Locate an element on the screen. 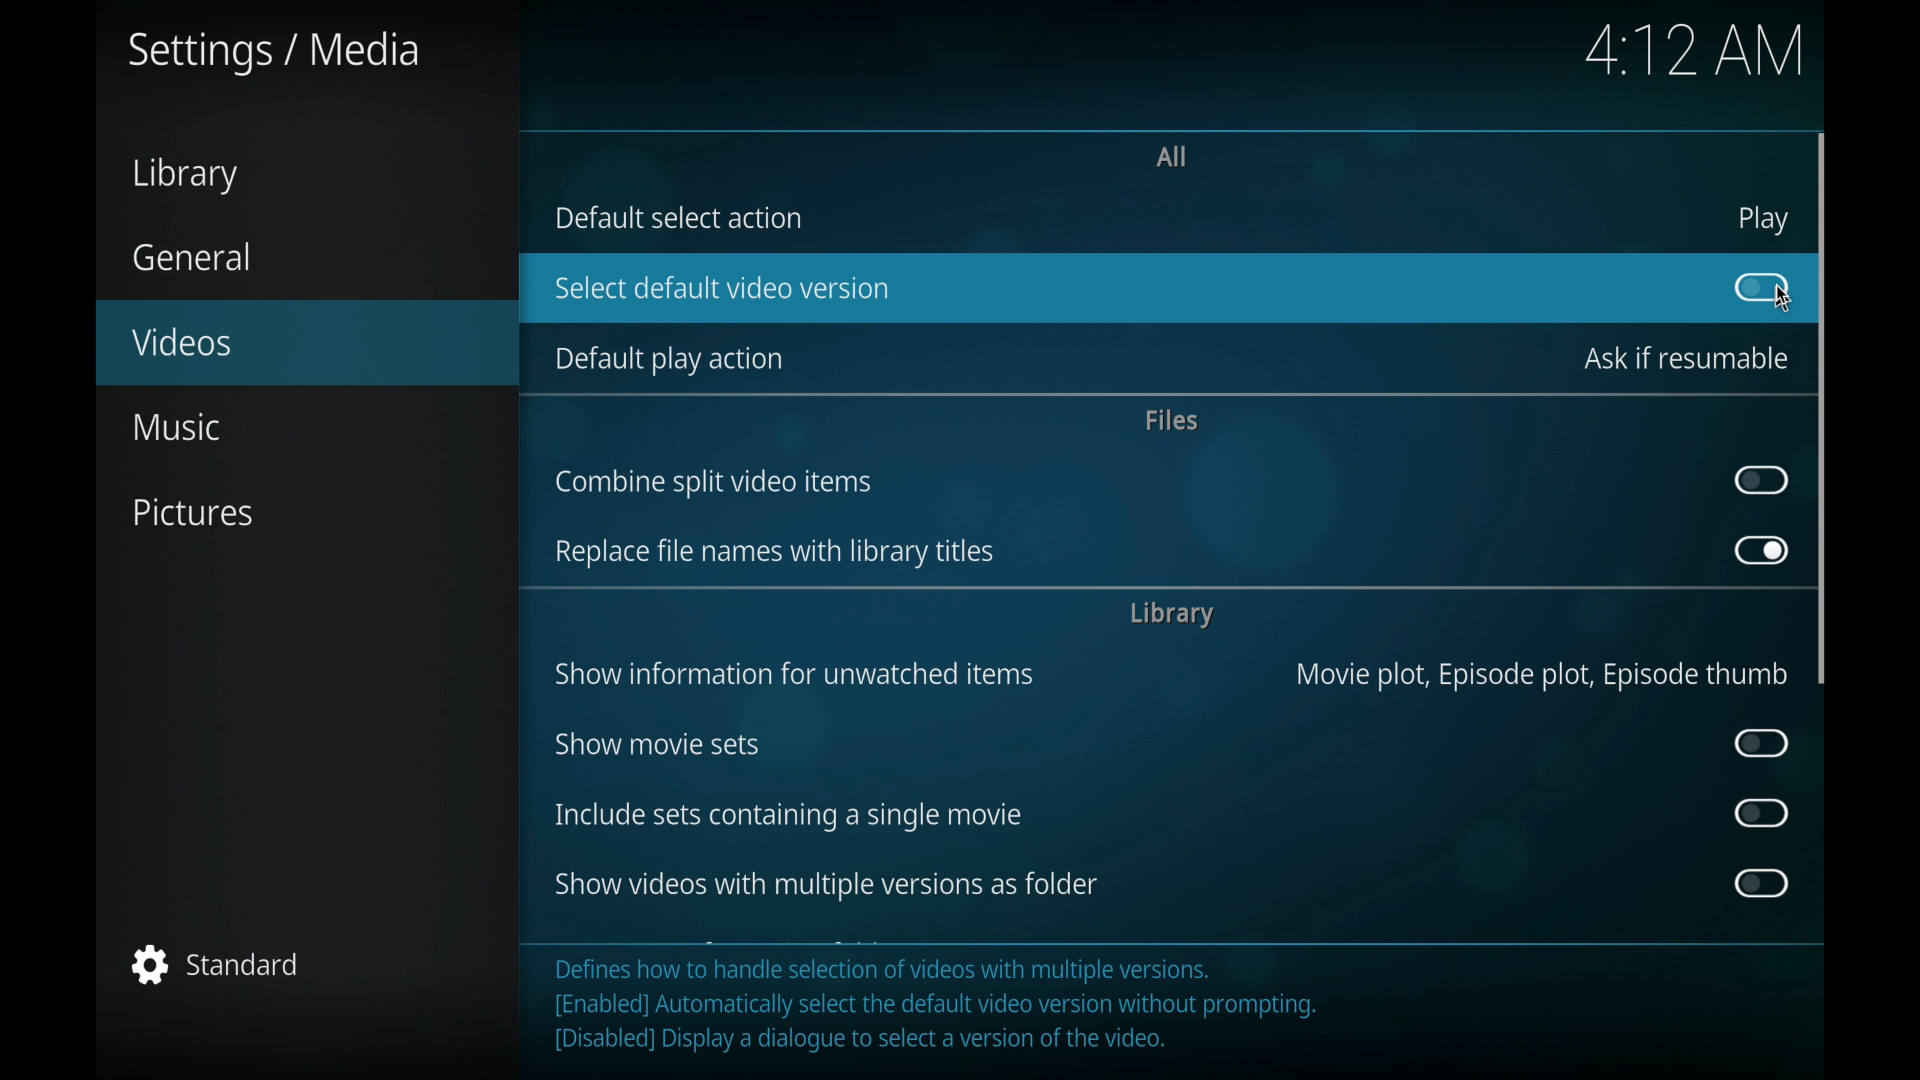 This screenshot has height=1080, width=1920. ombine split video items is located at coordinates (714, 484).